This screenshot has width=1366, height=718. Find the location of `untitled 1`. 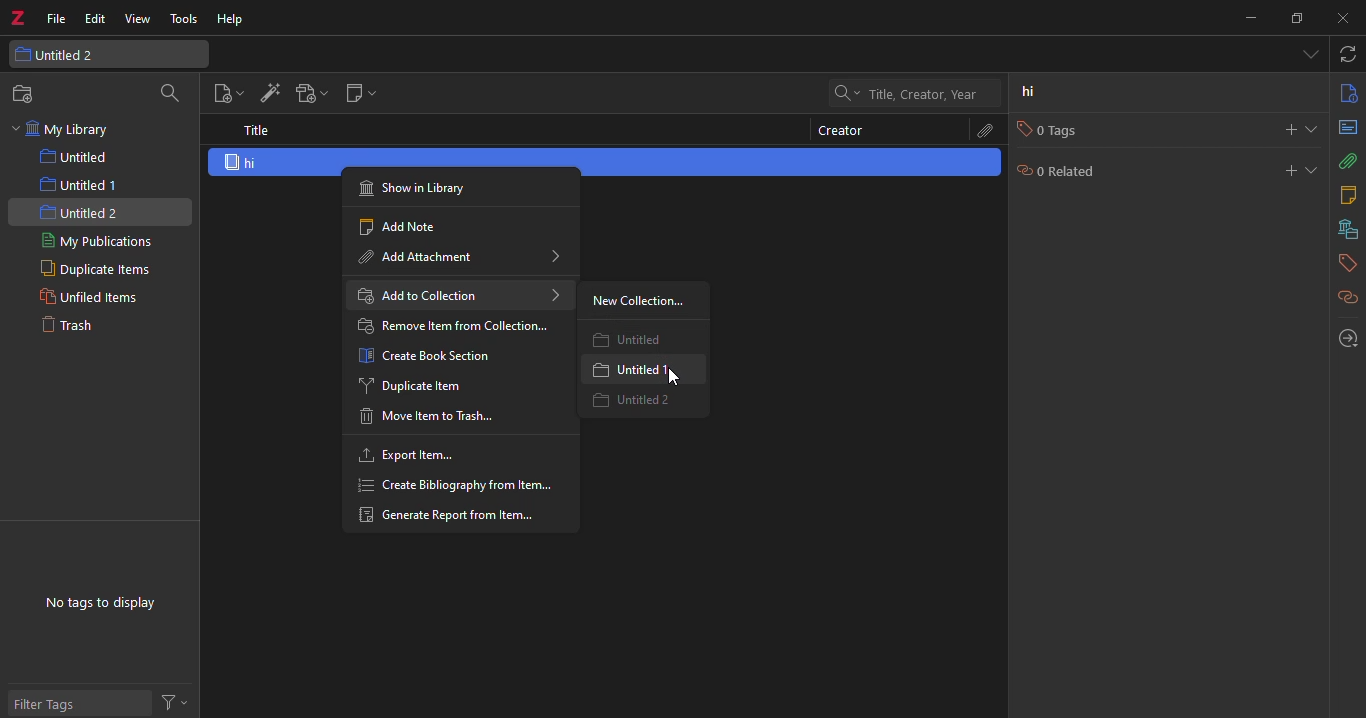

untitled 1 is located at coordinates (615, 370).